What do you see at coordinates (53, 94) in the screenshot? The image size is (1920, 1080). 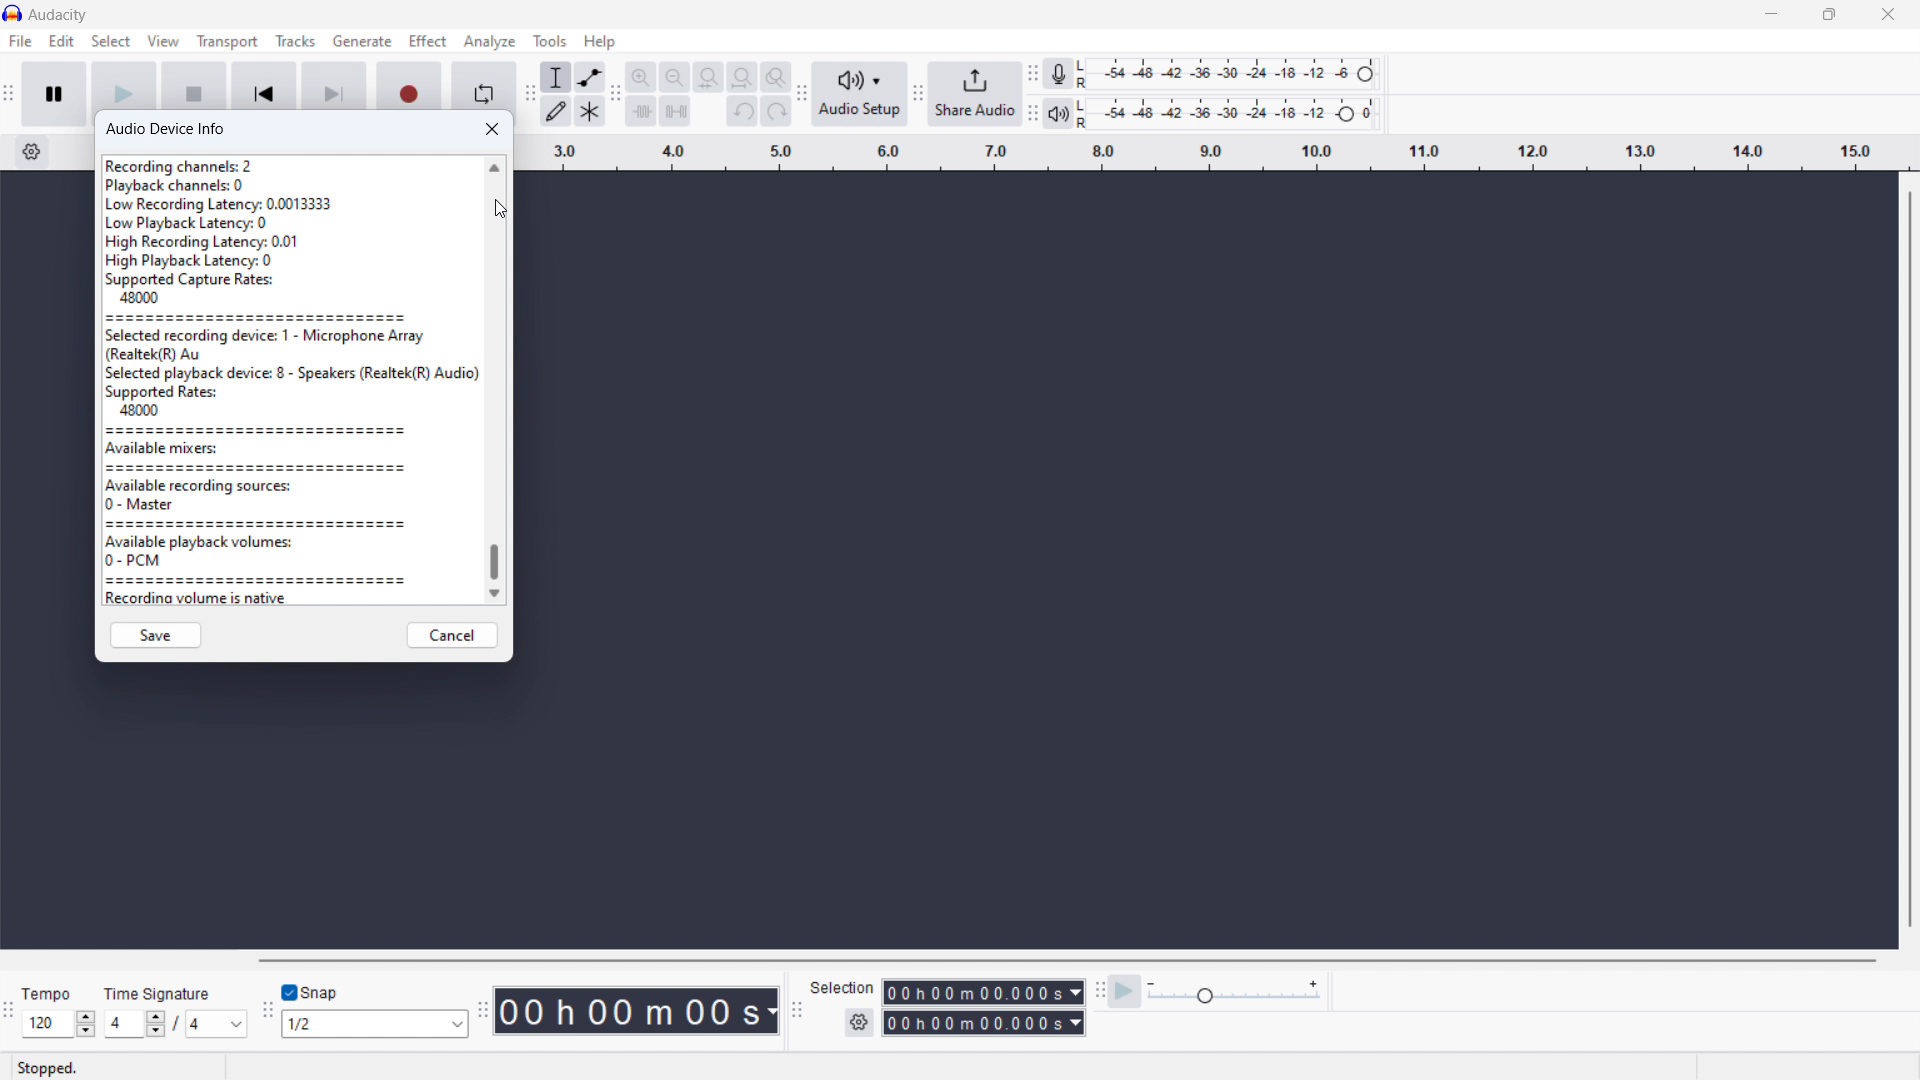 I see `pause` at bounding box center [53, 94].